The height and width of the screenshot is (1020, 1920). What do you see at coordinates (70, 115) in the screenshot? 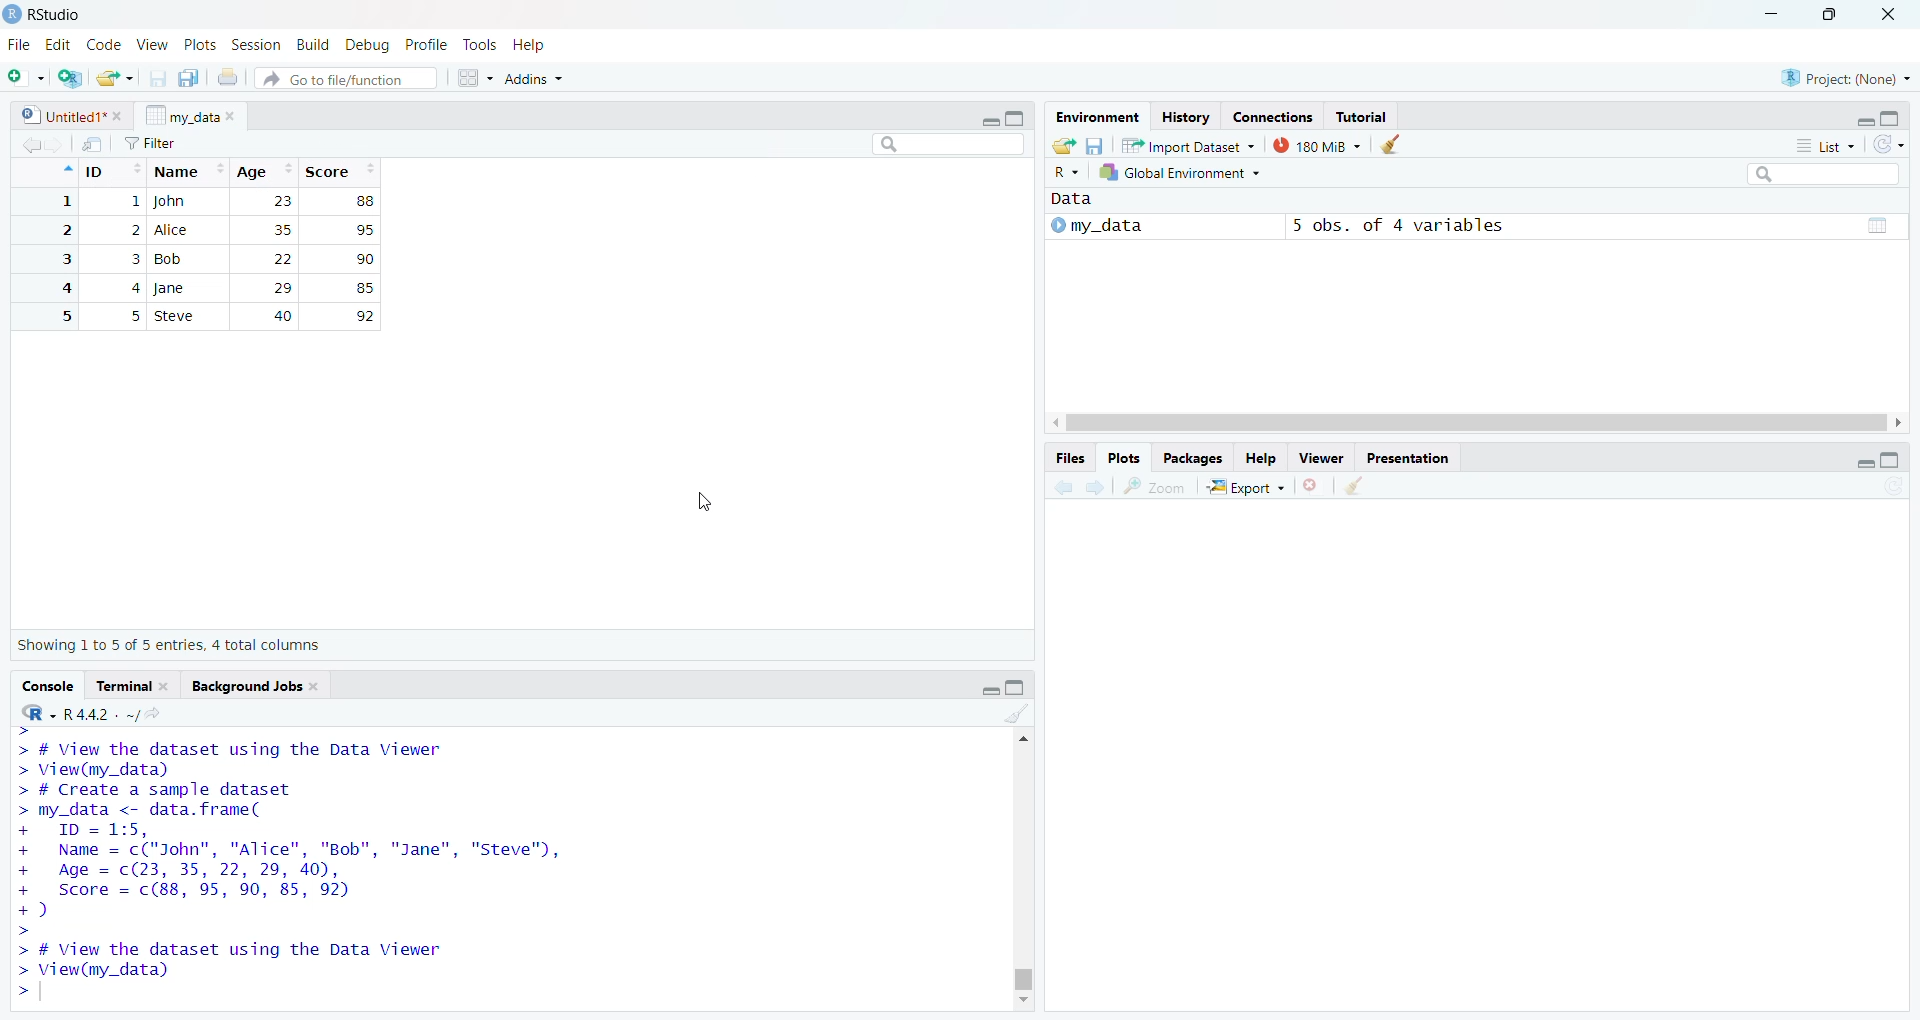
I see `Untitles` at bounding box center [70, 115].